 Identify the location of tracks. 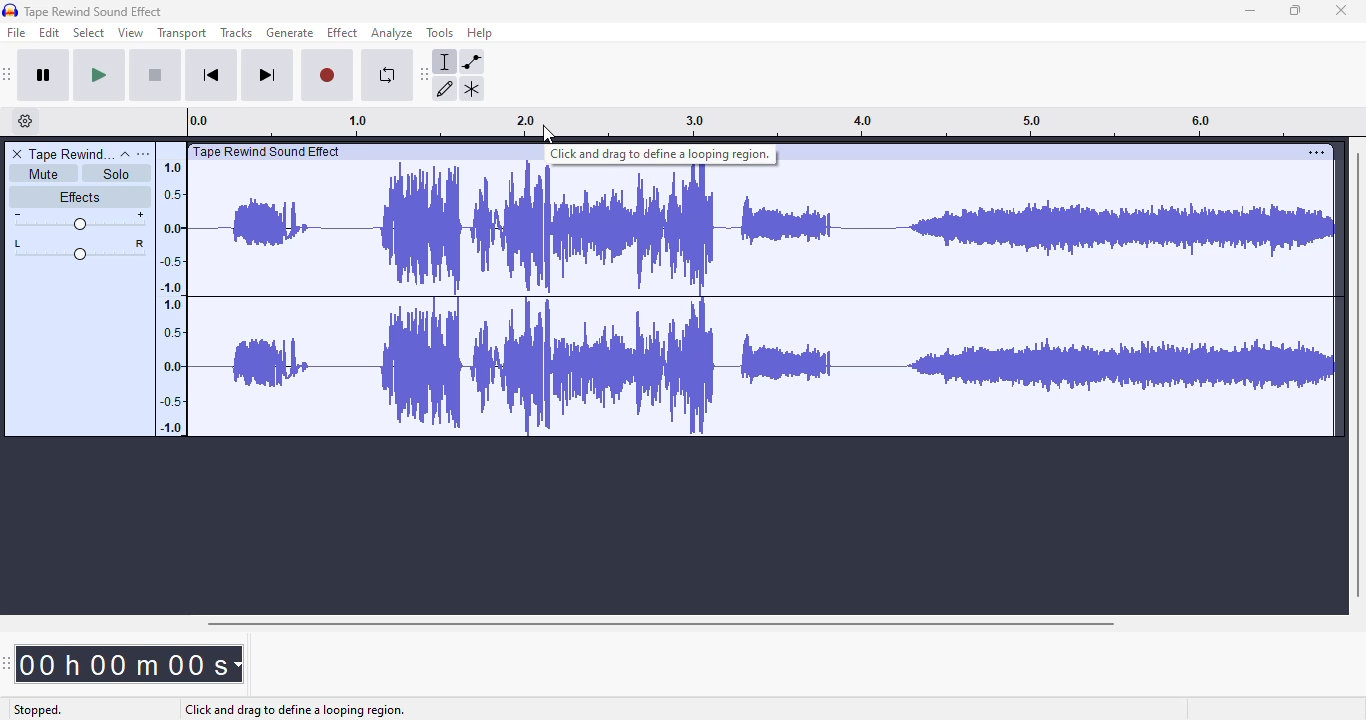
(237, 33).